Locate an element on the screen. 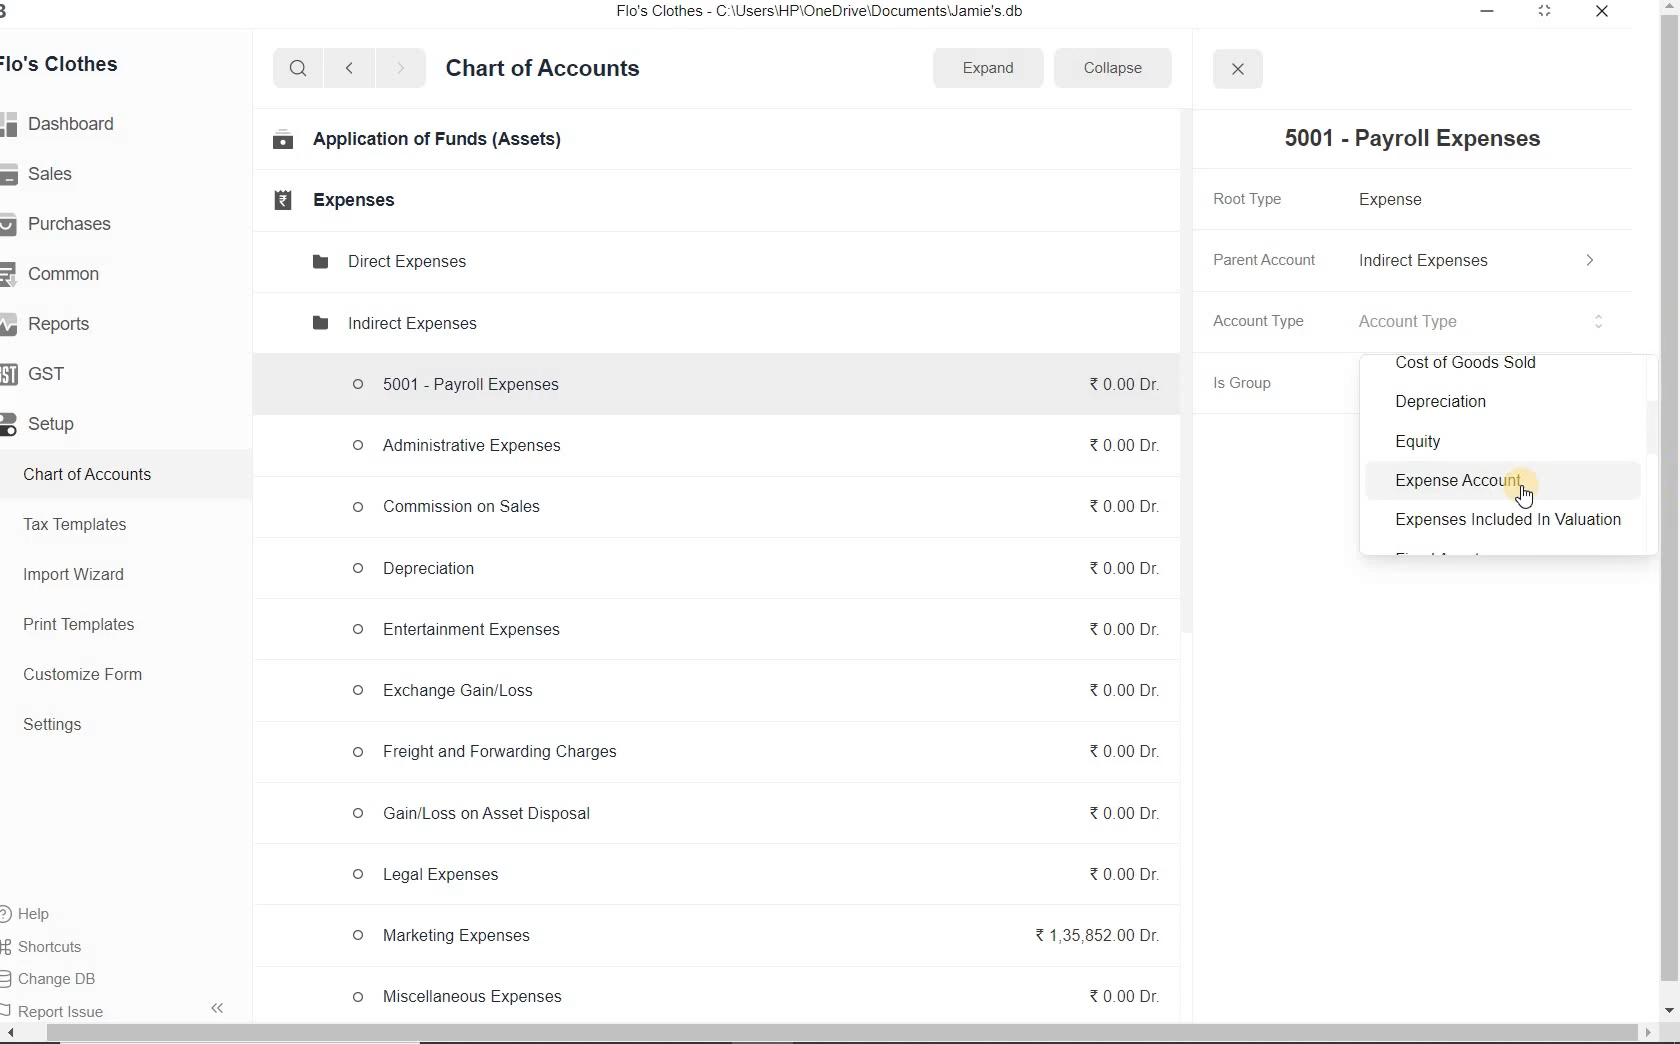  © Freight and Forwarding Charges 0.00 Dr. is located at coordinates (753, 757).